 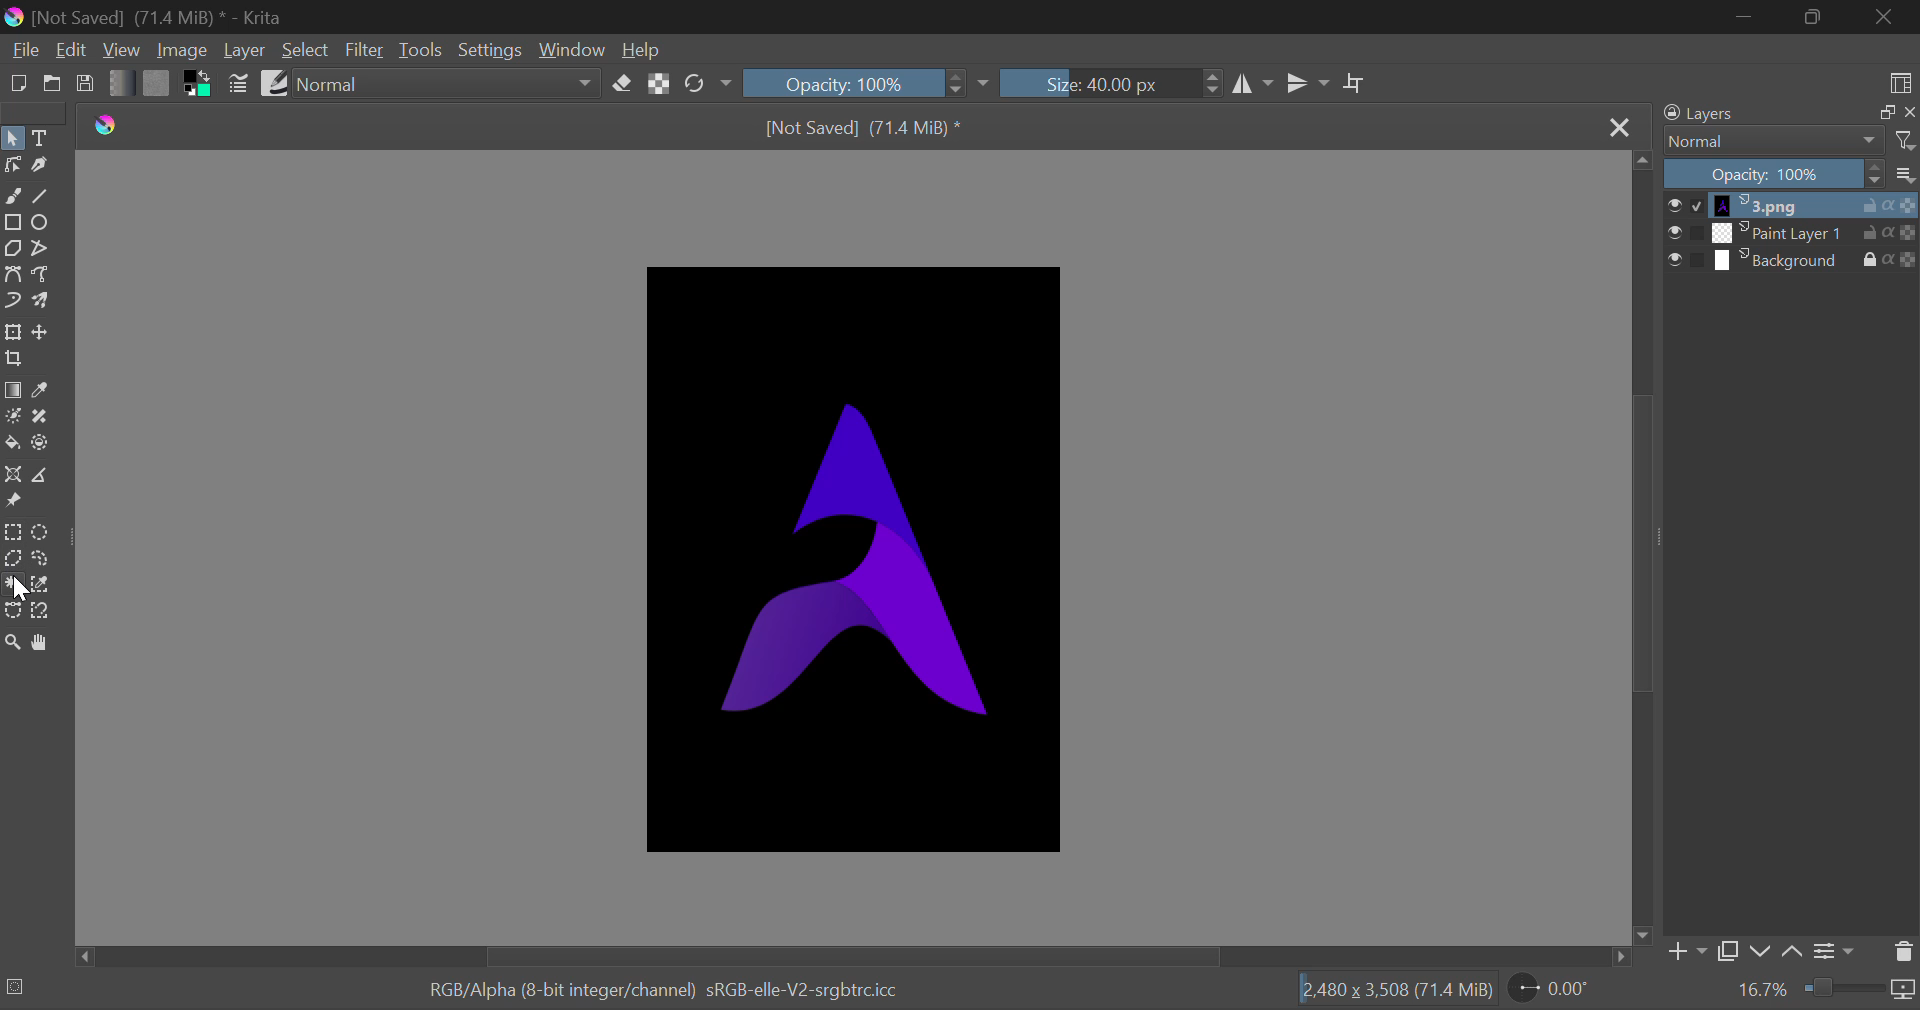 What do you see at coordinates (1782, 206) in the screenshot?
I see `layer 1` at bounding box center [1782, 206].